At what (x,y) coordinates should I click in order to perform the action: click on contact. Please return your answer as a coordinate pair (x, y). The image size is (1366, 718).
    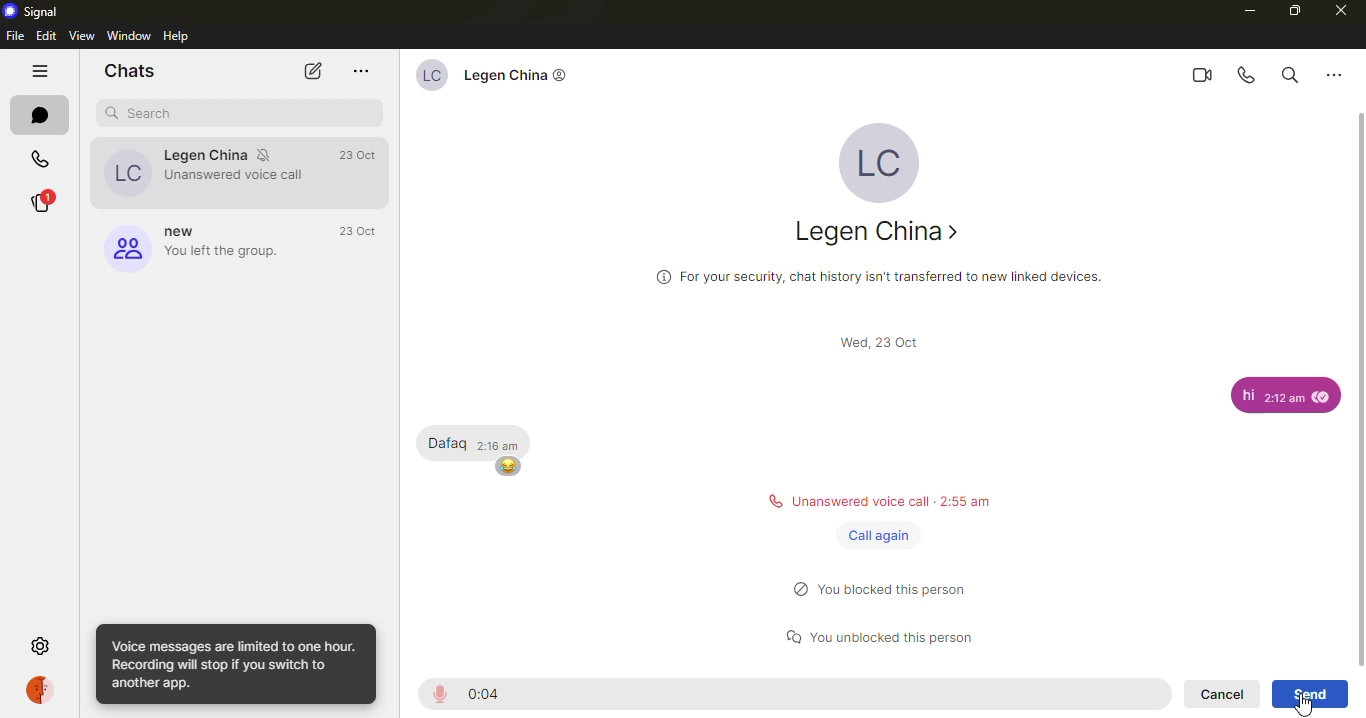
    Looking at the image, I should click on (519, 73).